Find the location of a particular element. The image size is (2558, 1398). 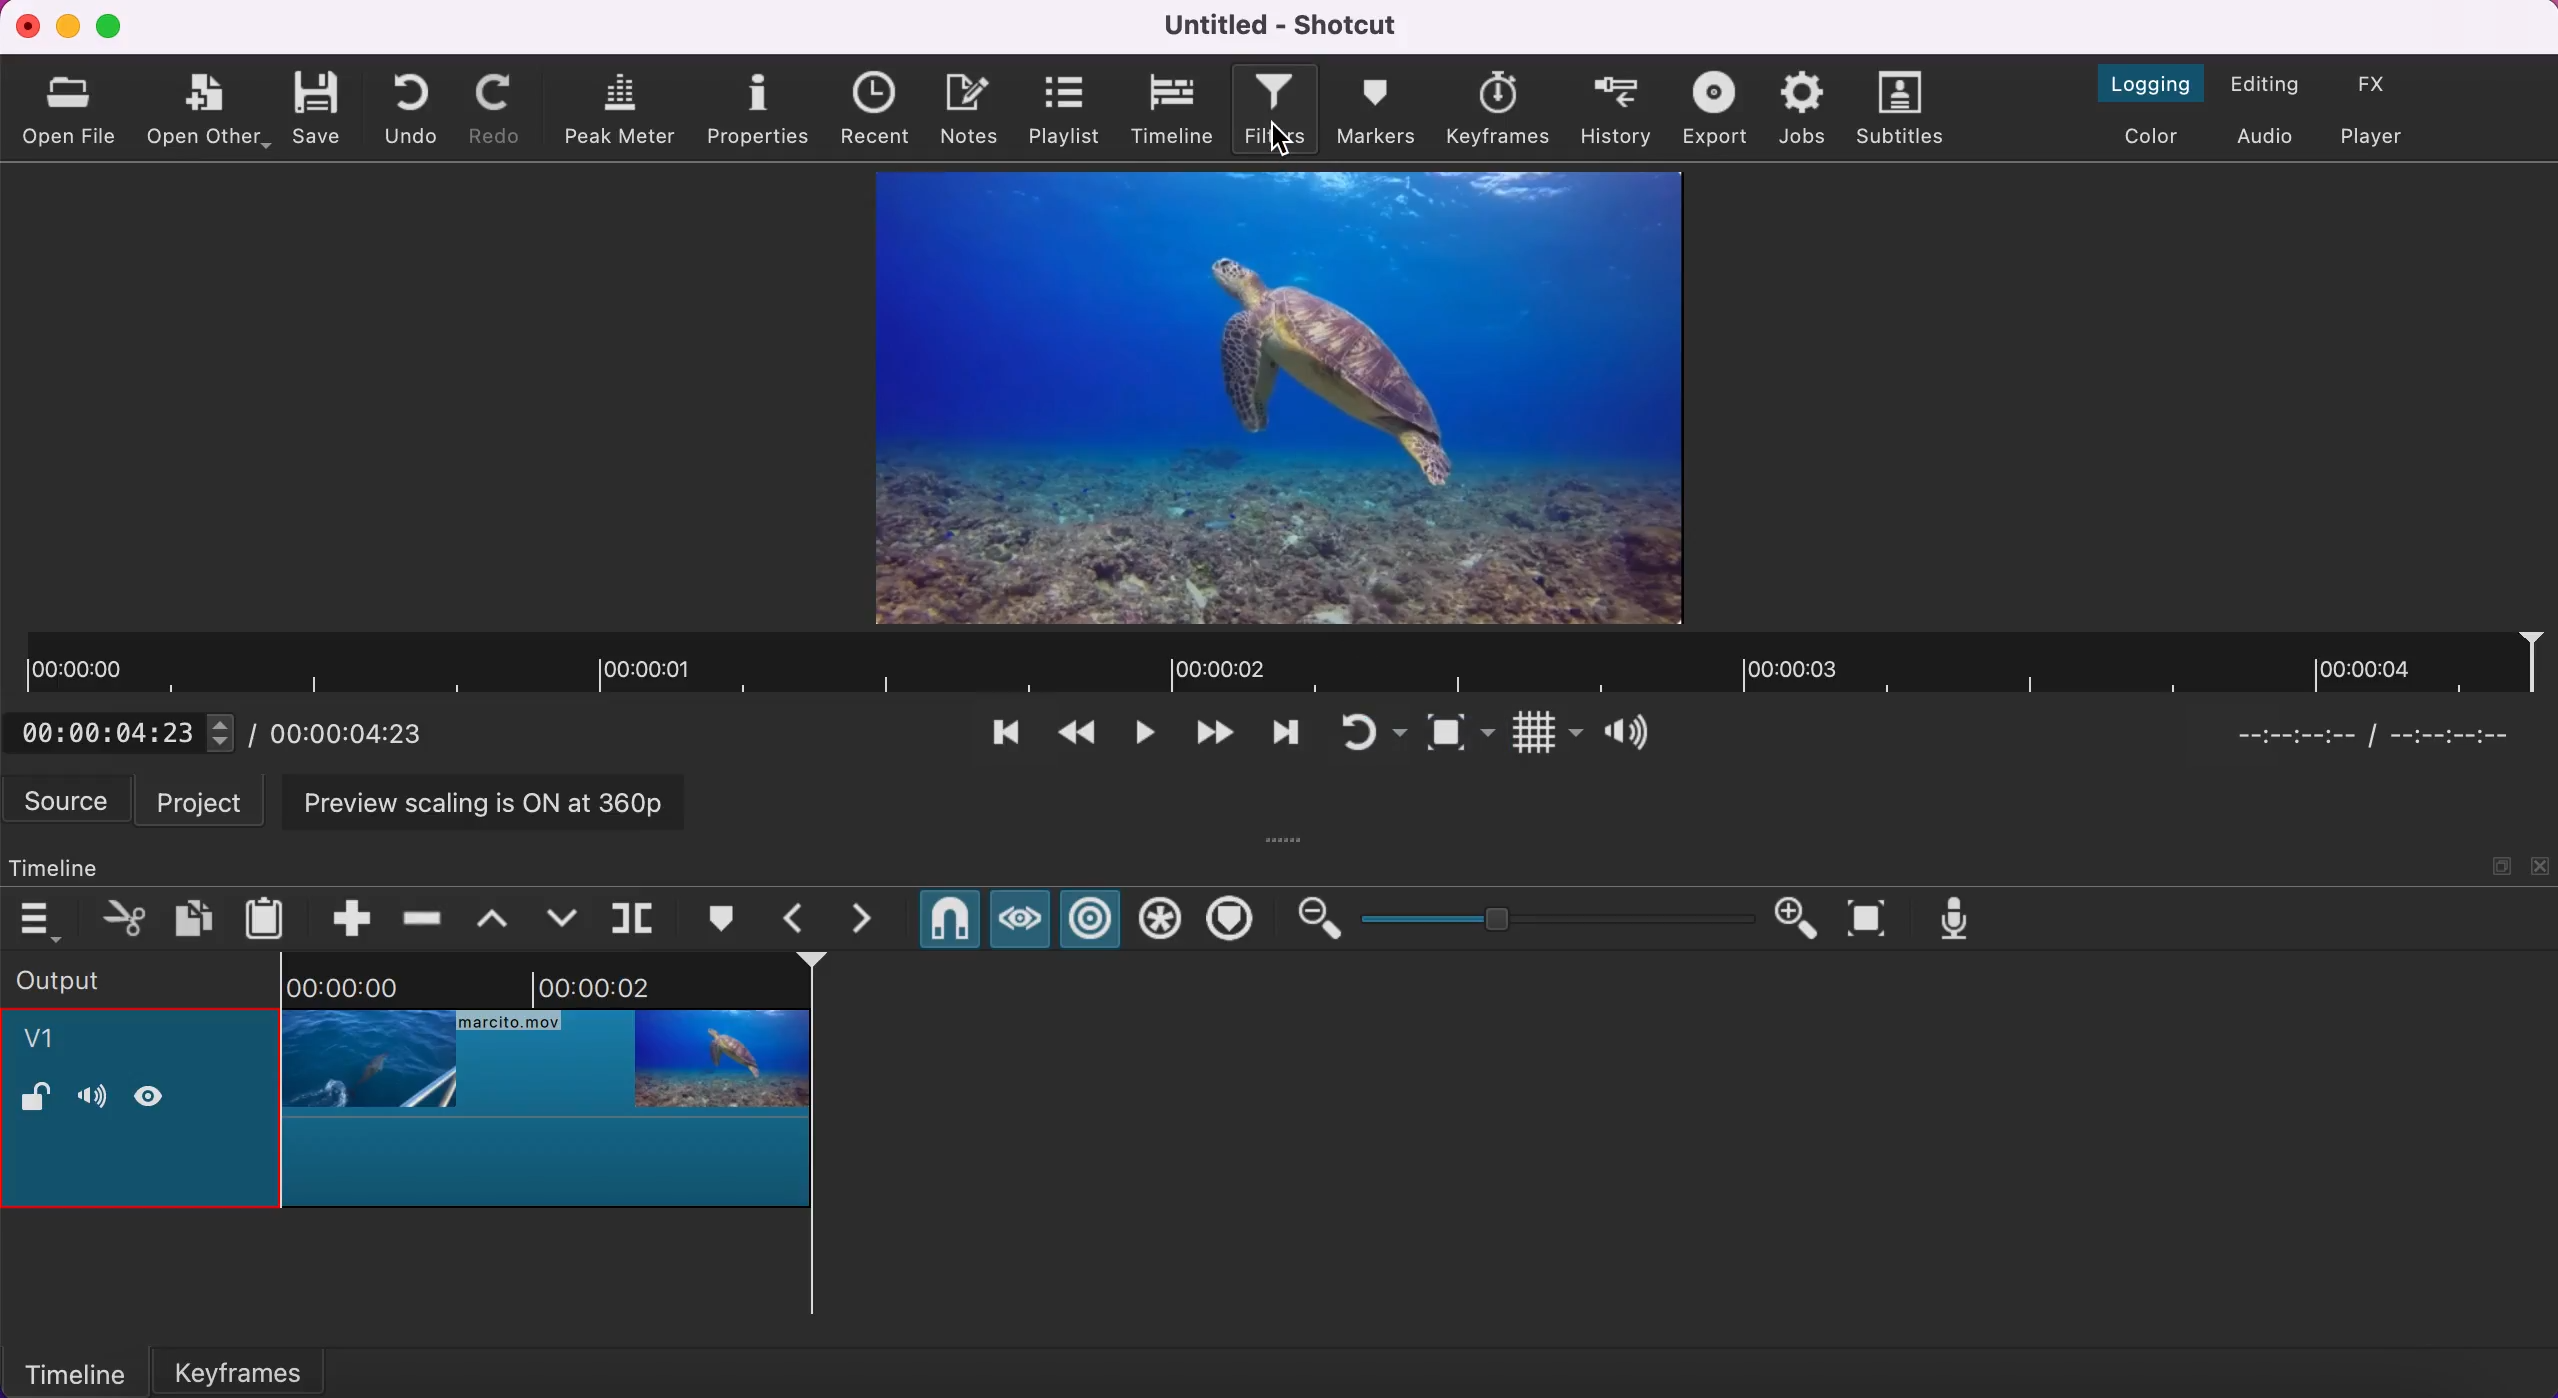

switch to the audio layout is located at coordinates (2270, 135).